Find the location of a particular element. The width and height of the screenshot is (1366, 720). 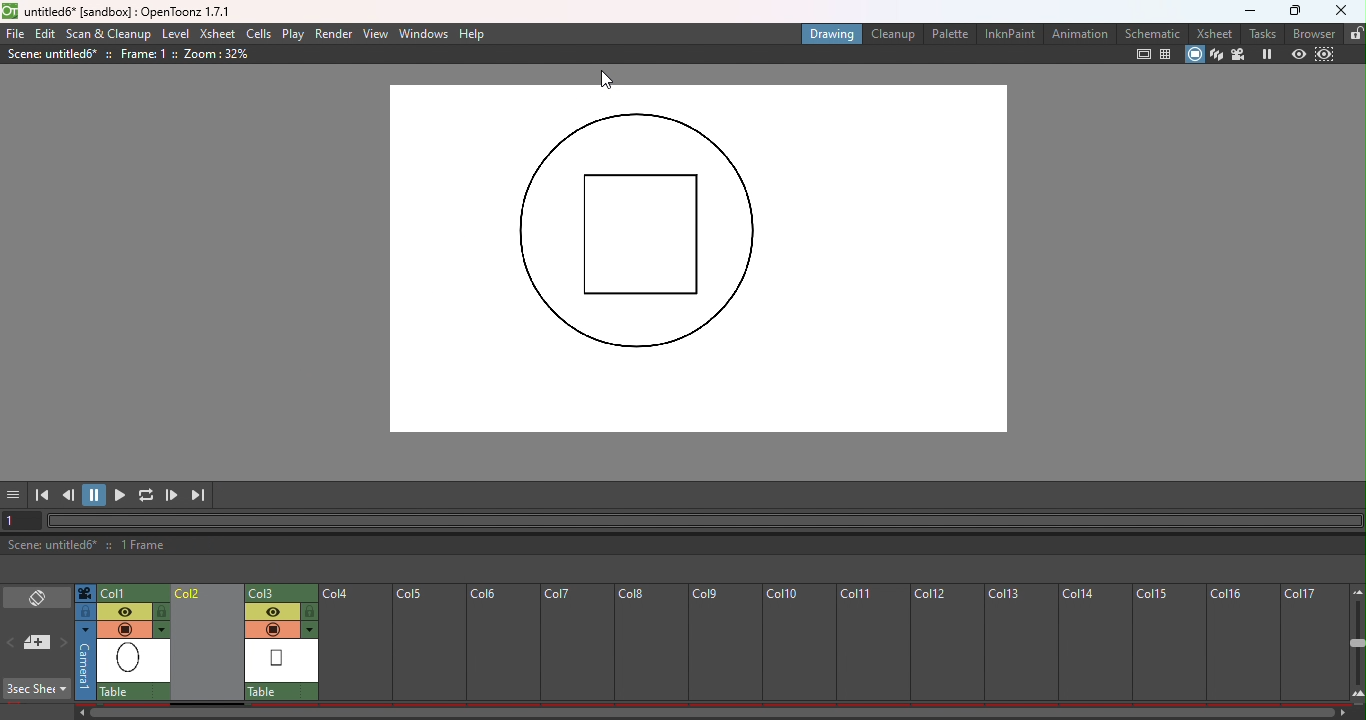

Zoom In is located at coordinates (1356, 694).